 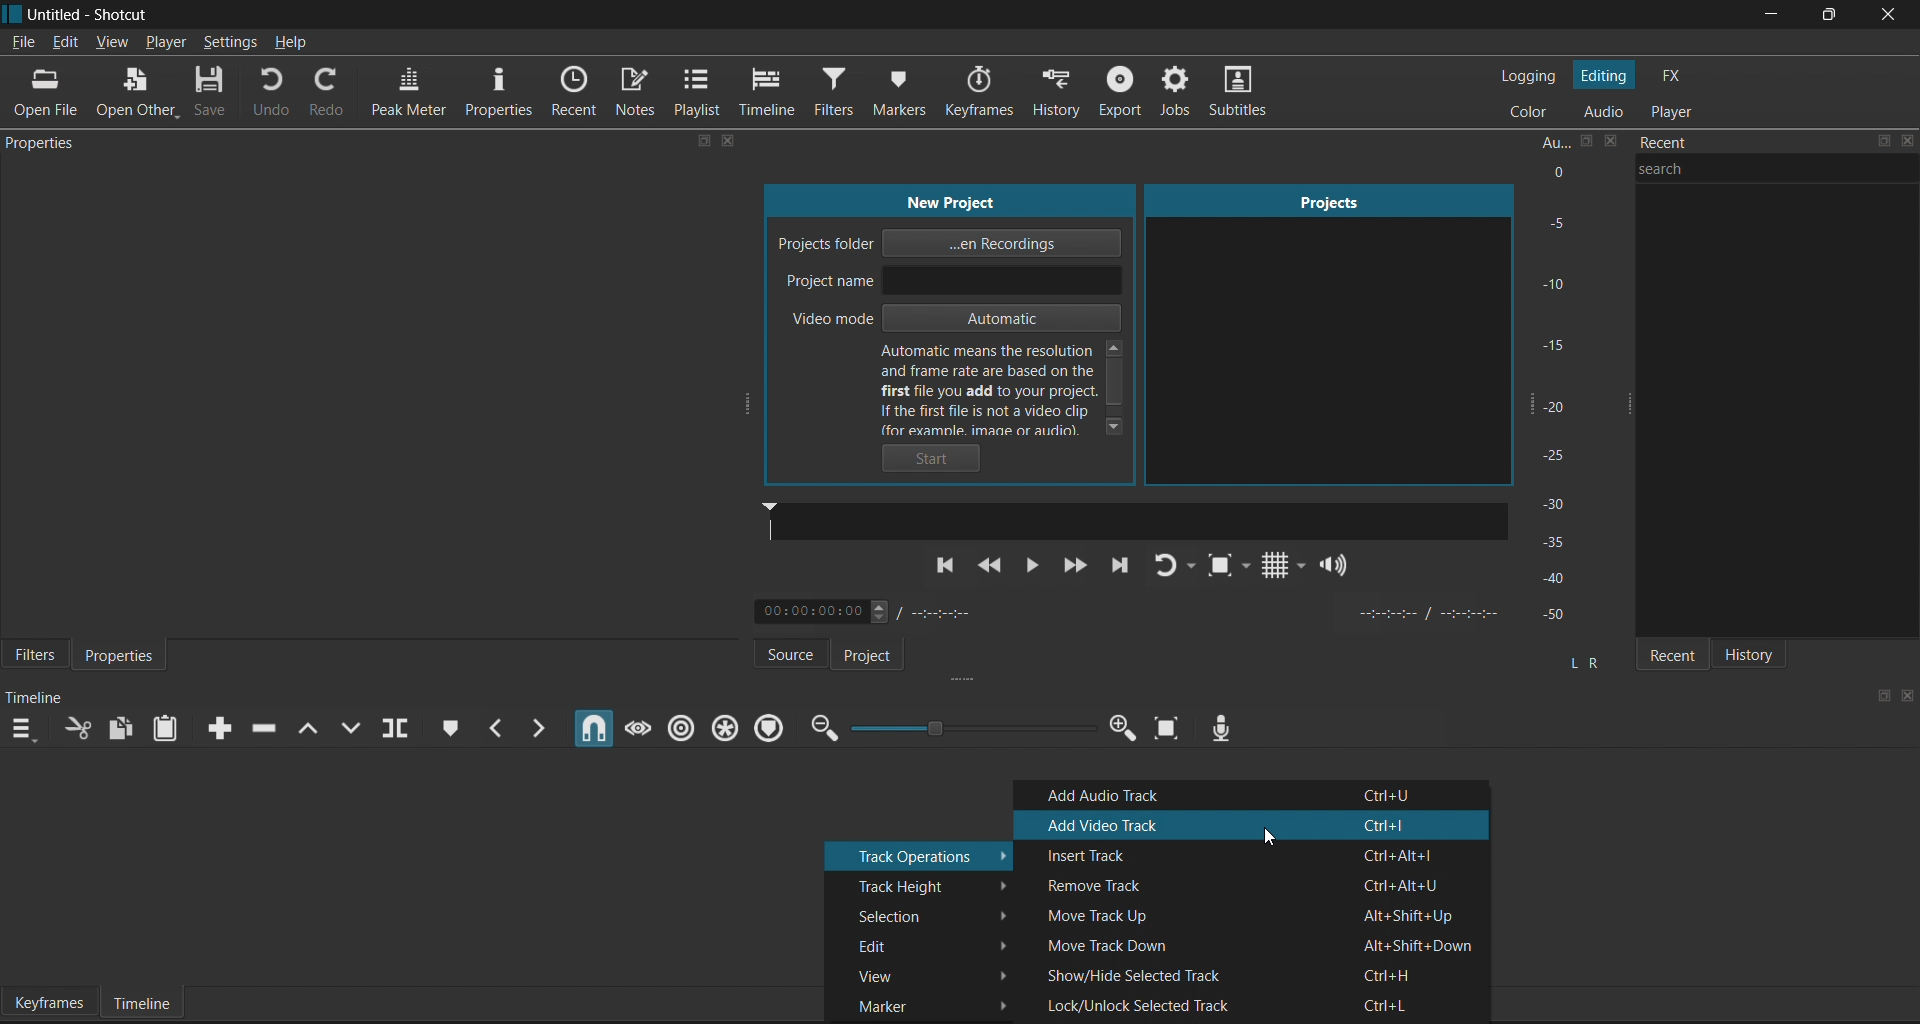 I want to click on Undo, so click(x=281, y=94).